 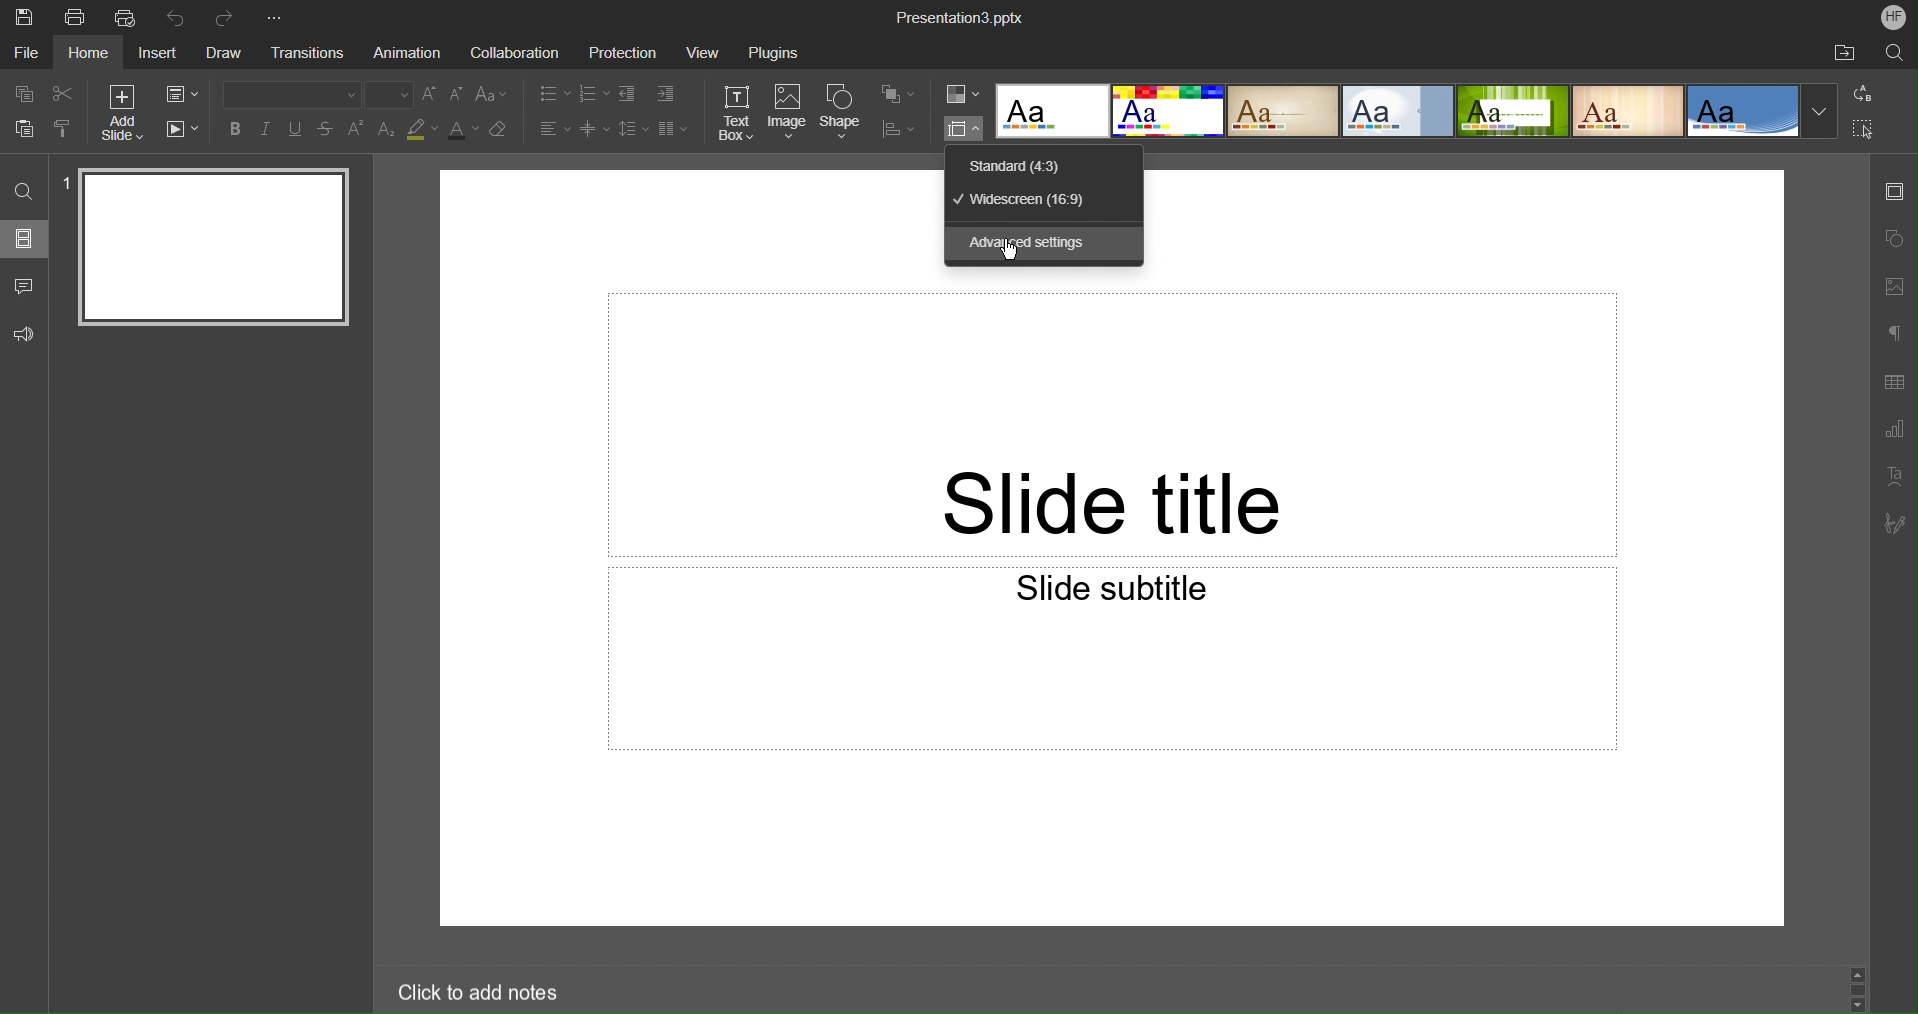 What do you see at coordinates (1858, 984) in the screenshot?
I see `Scroll bar` at bounding box center [1858, 984].